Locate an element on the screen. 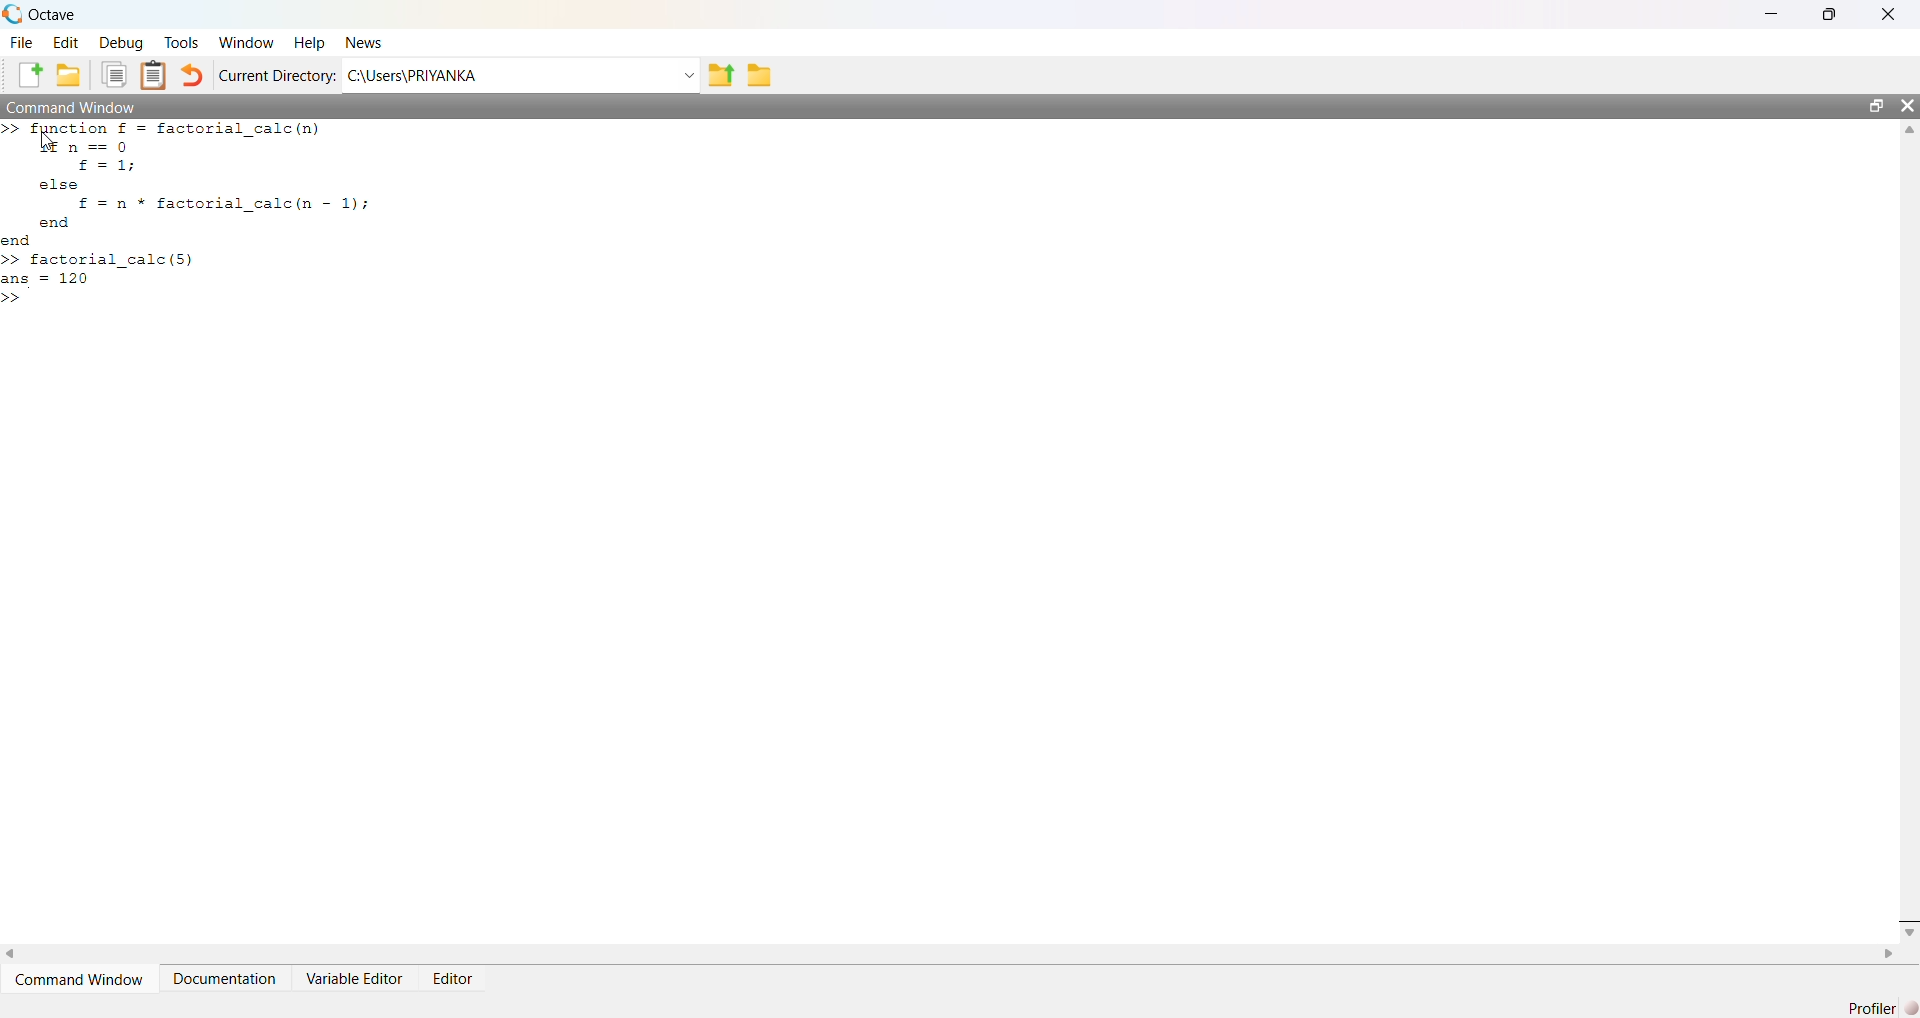  Command window is located at coordinates (71, 106).